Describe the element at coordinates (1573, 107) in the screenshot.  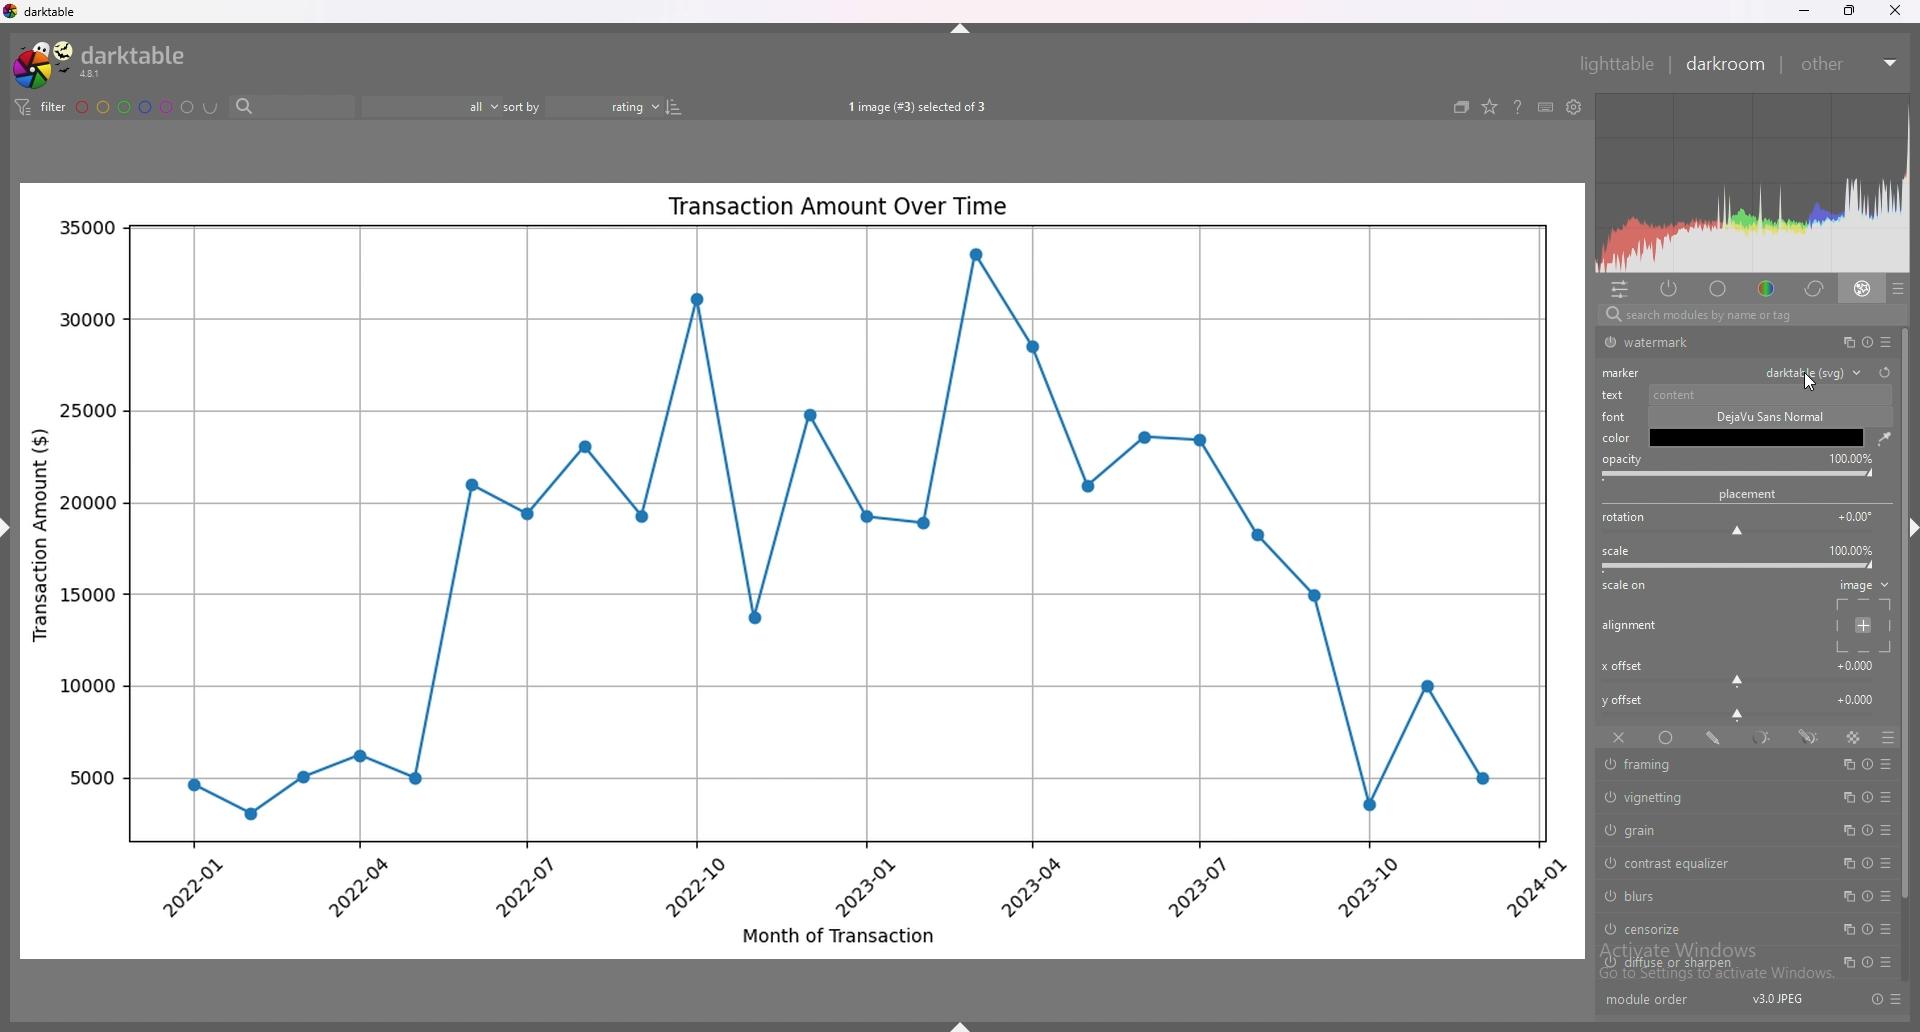
I see `show global preferences` at that location.